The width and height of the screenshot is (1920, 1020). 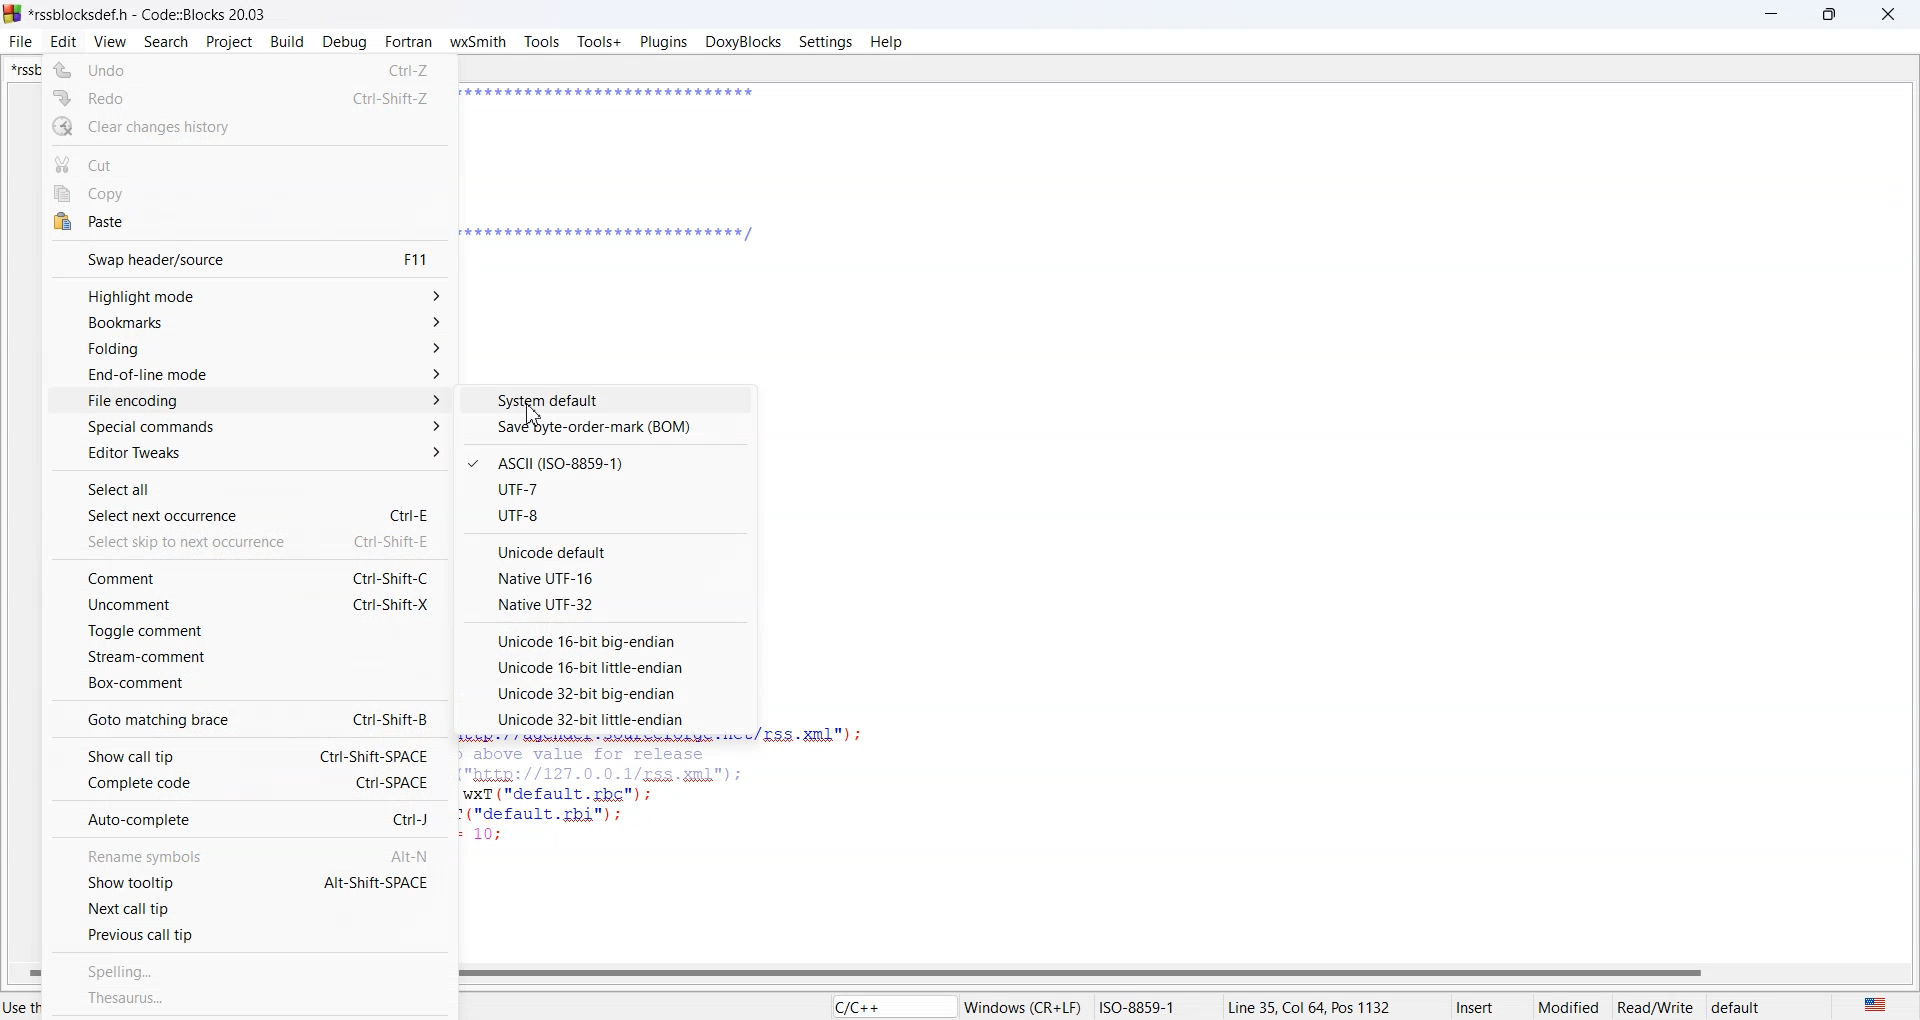 I want to click on Cursor System default, so click(x=532, y=416).